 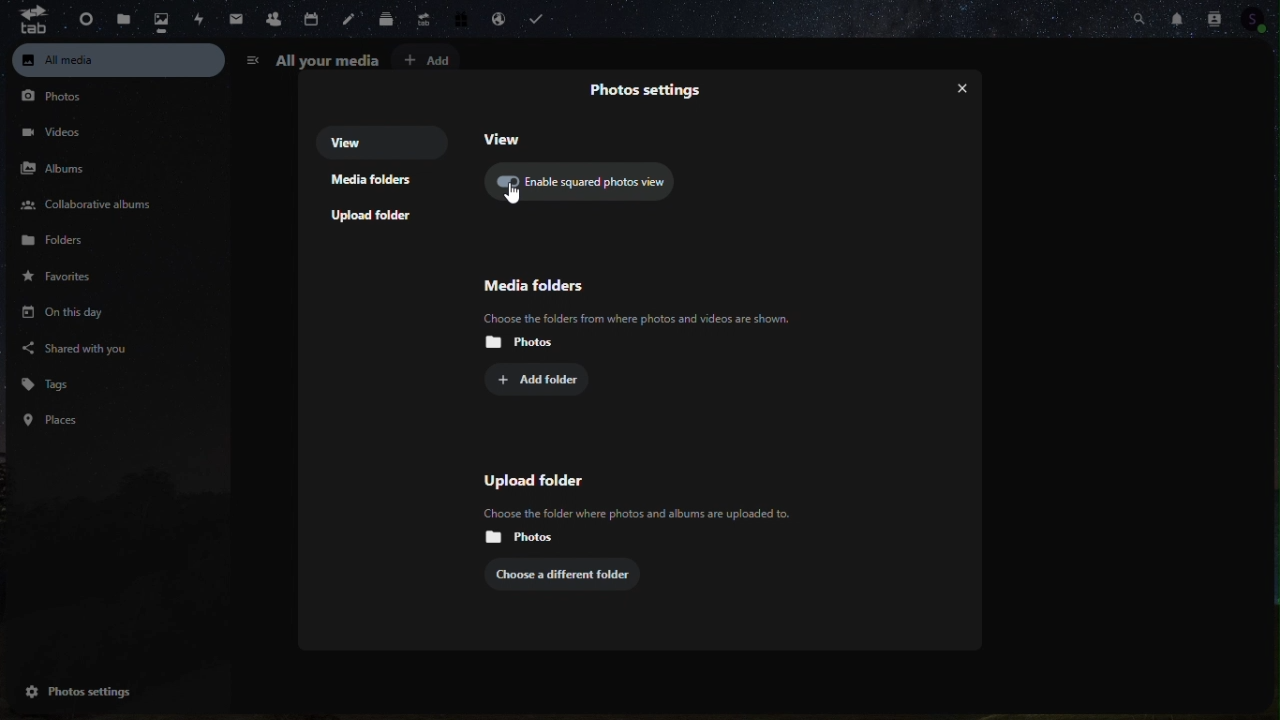 What do you see at coordinates (55, 419) in the screenshot?
I see `places` at bounding box center [55, 419].